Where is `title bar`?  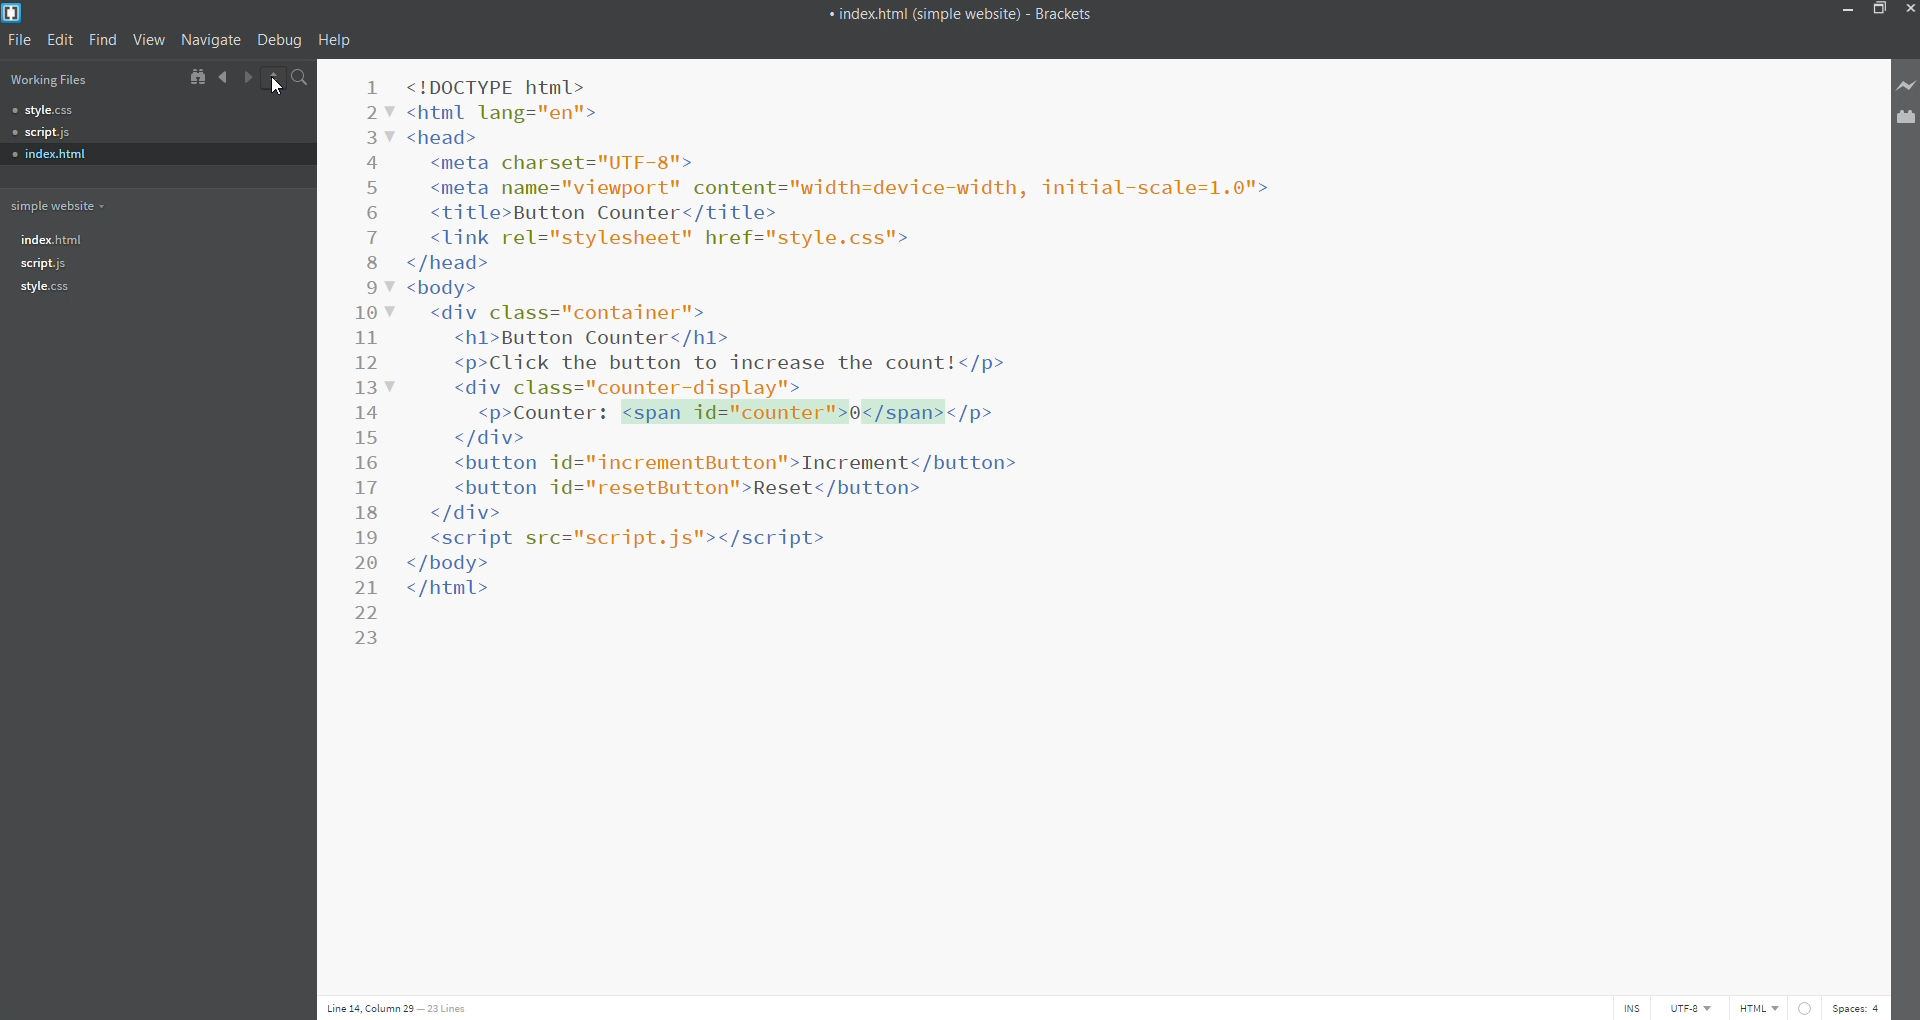 title bar is located at coordinates (911, 10).